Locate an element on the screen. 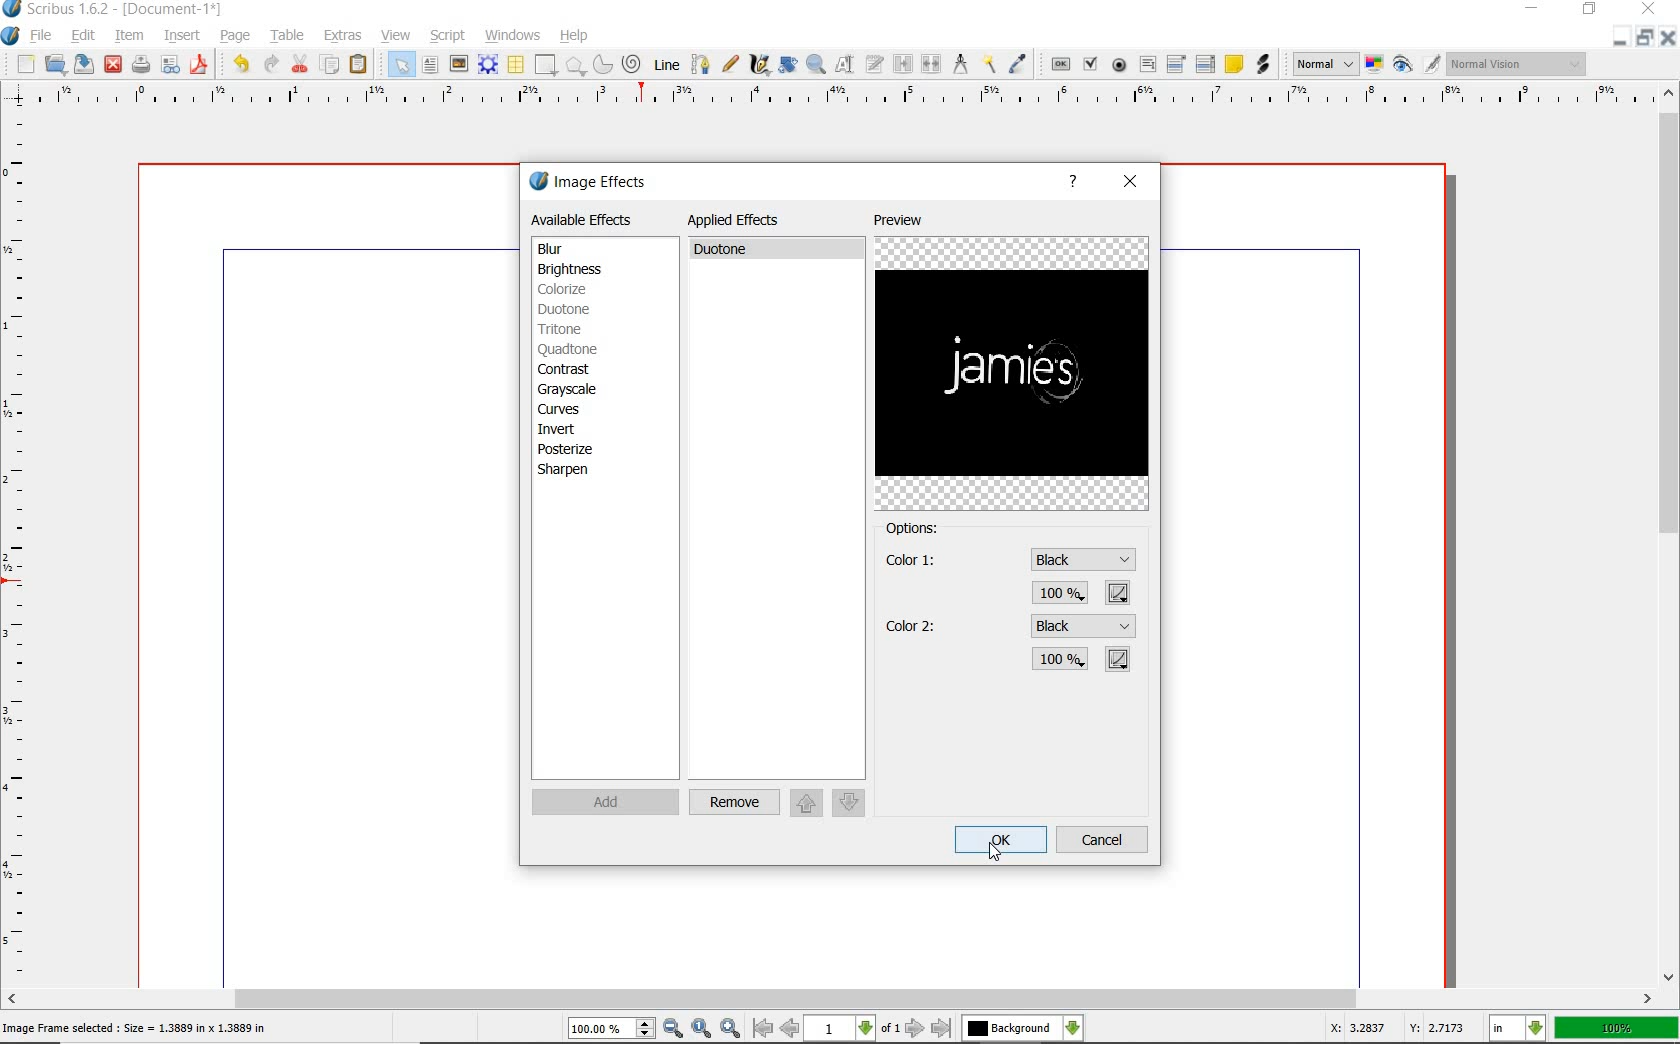  MINIMIZE is located at coordinates (1531, 9).